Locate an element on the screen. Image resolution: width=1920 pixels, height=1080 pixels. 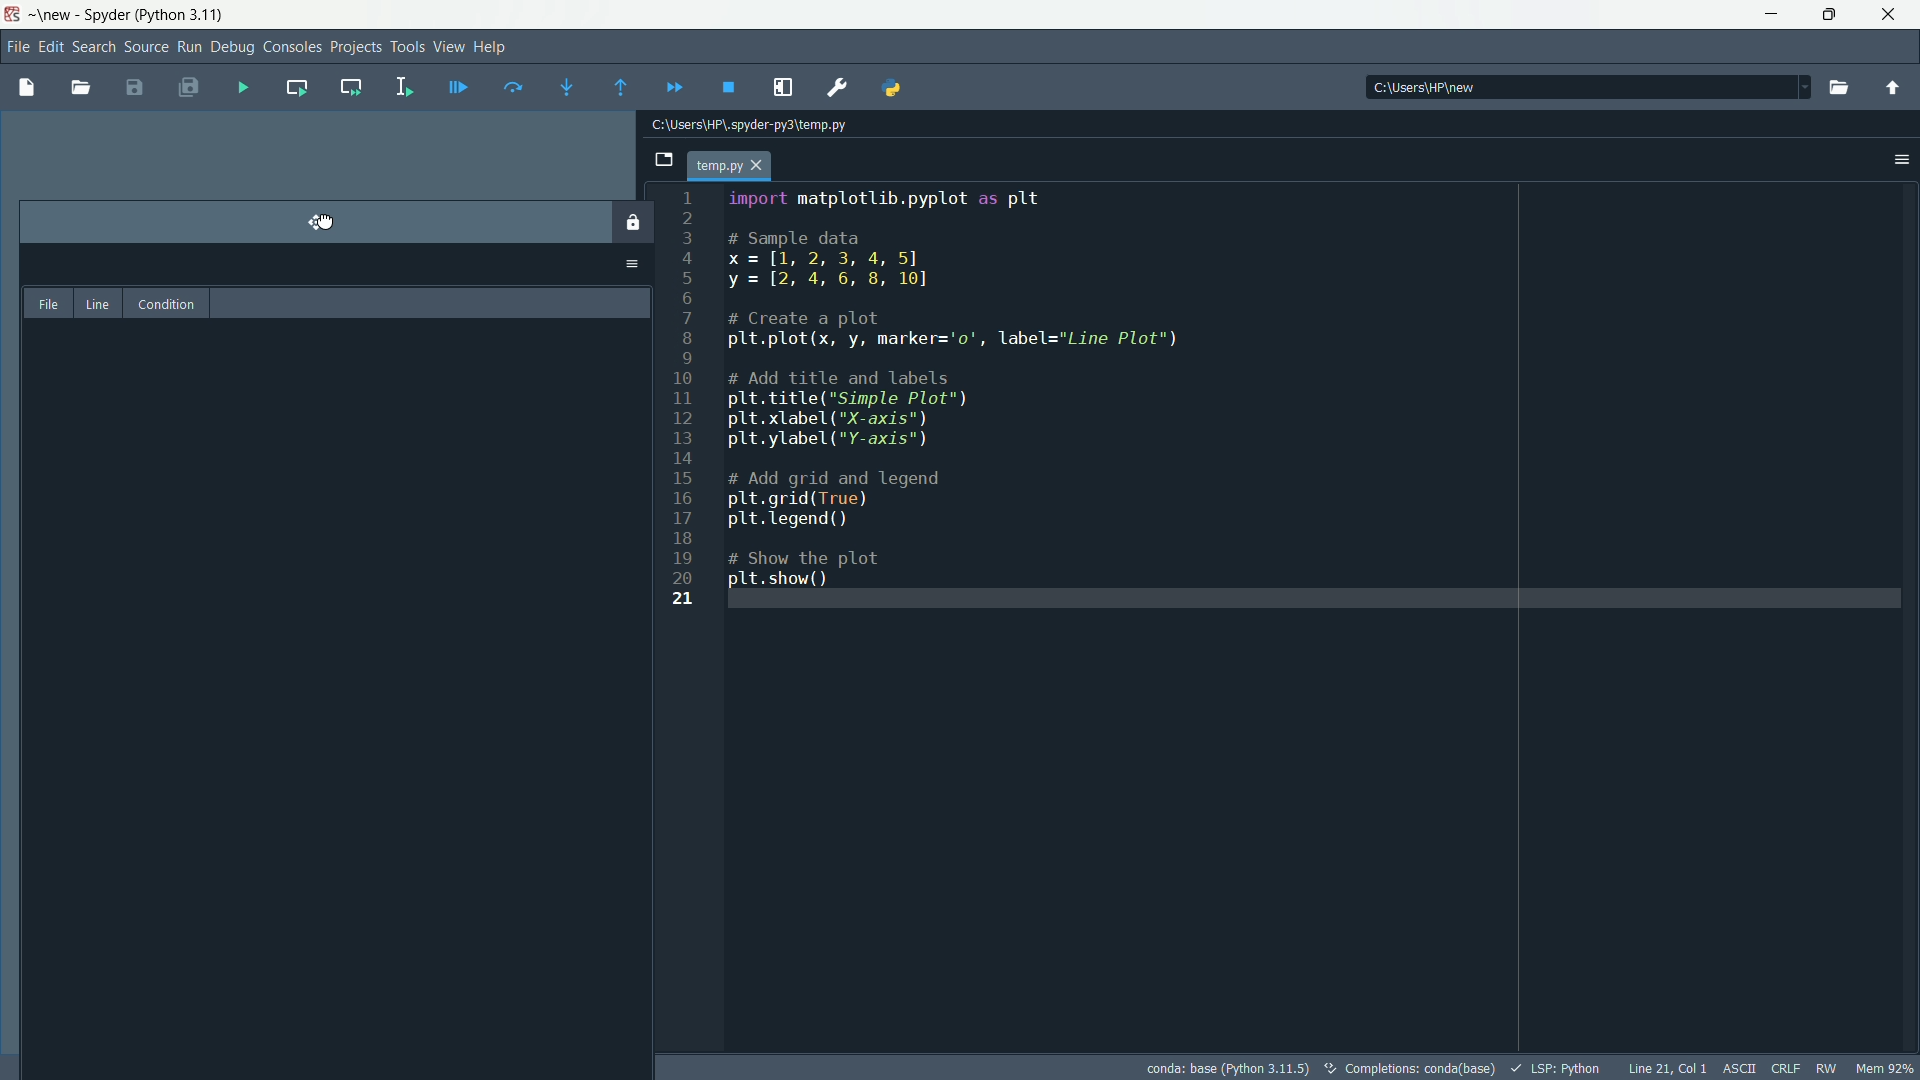
python 3.11 is located at coordinates (184, 13).